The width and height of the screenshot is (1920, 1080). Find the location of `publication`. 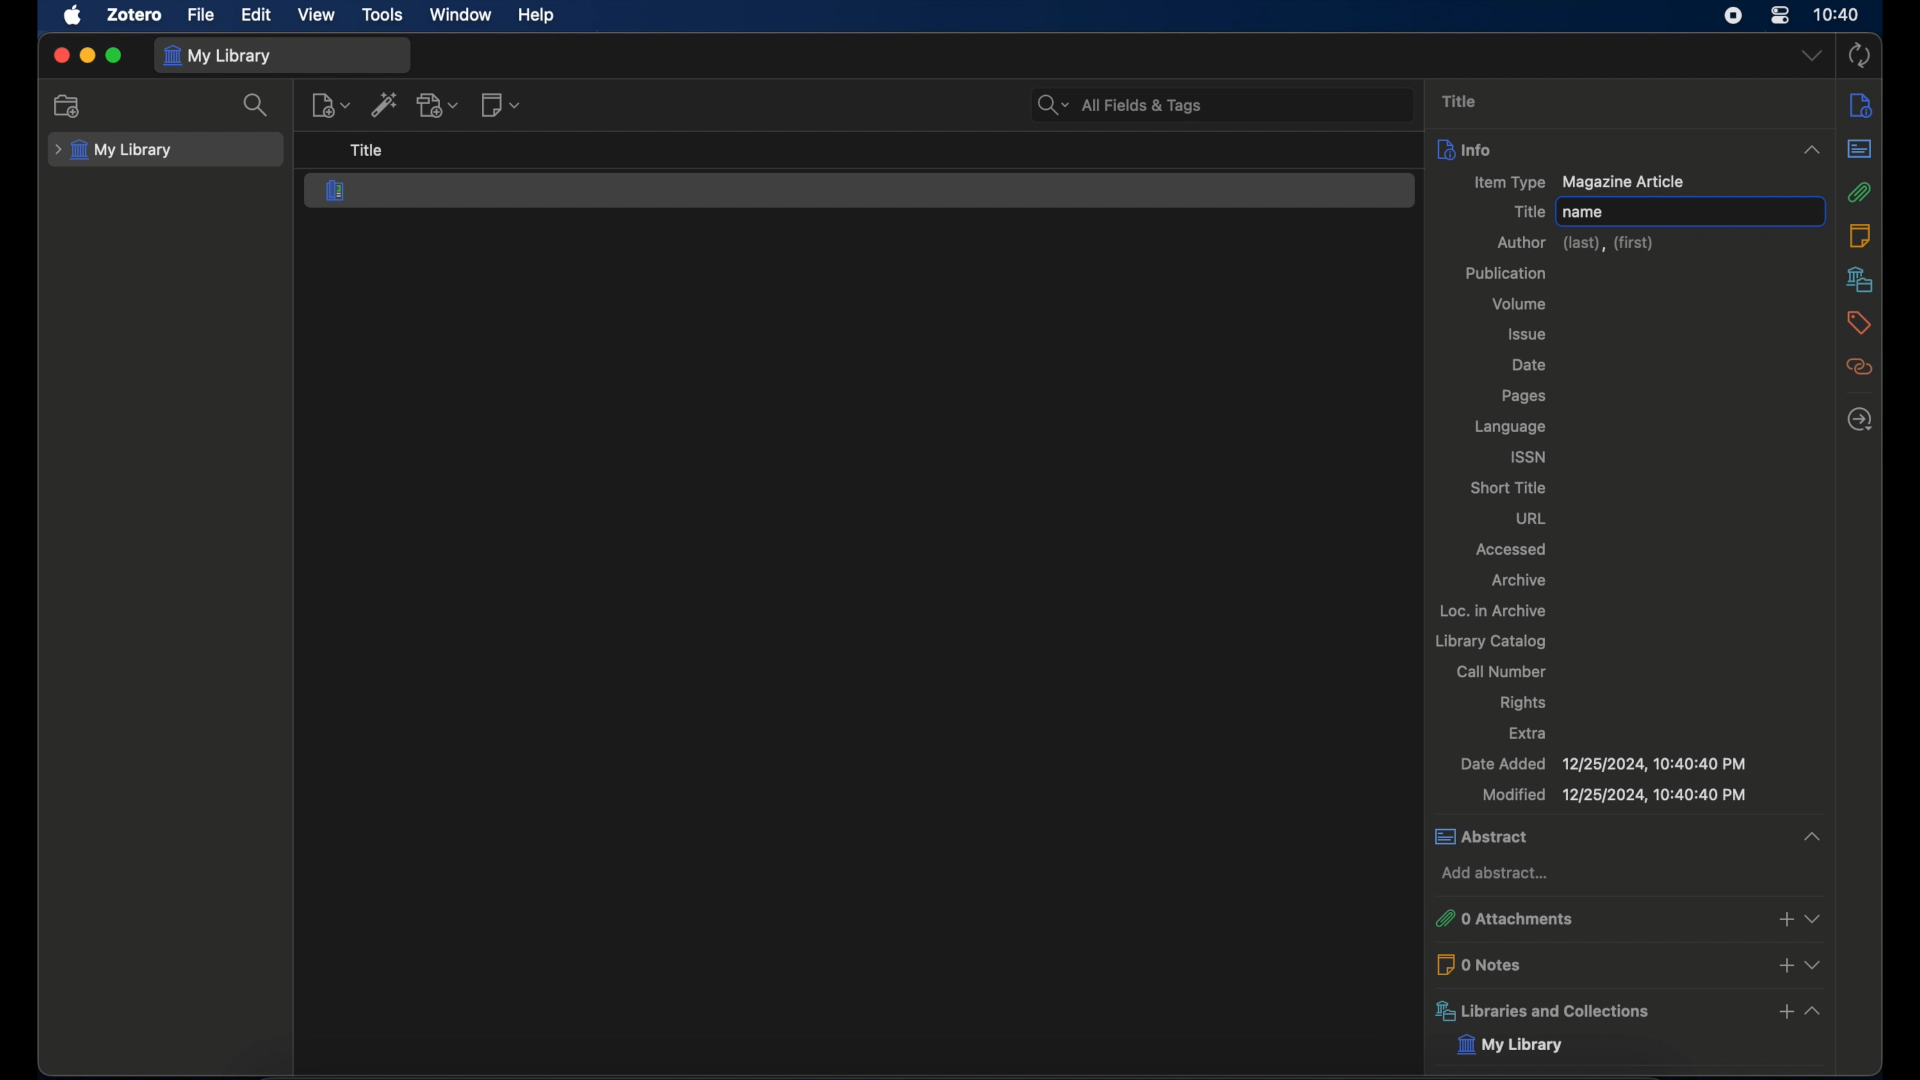

publication is located at coordinates (1507, 273).